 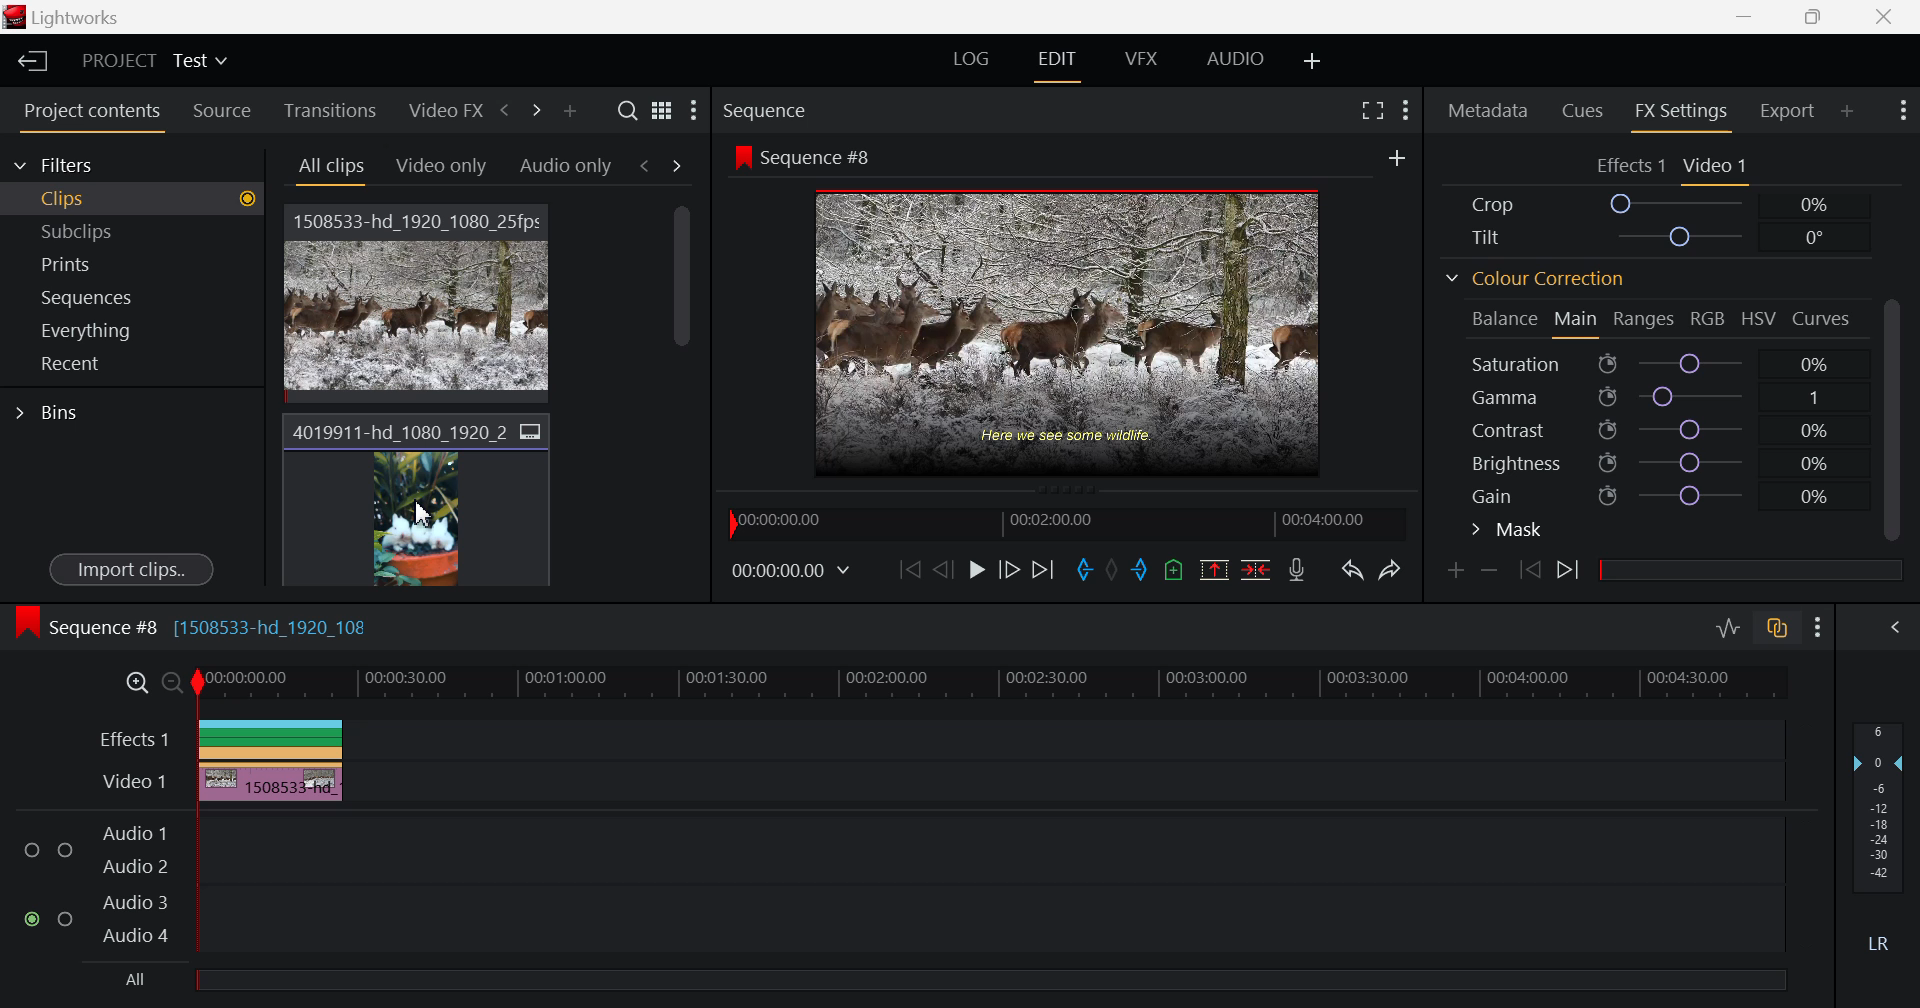 I want to click on Sequence Preview Section, so click(x=816, y=110).